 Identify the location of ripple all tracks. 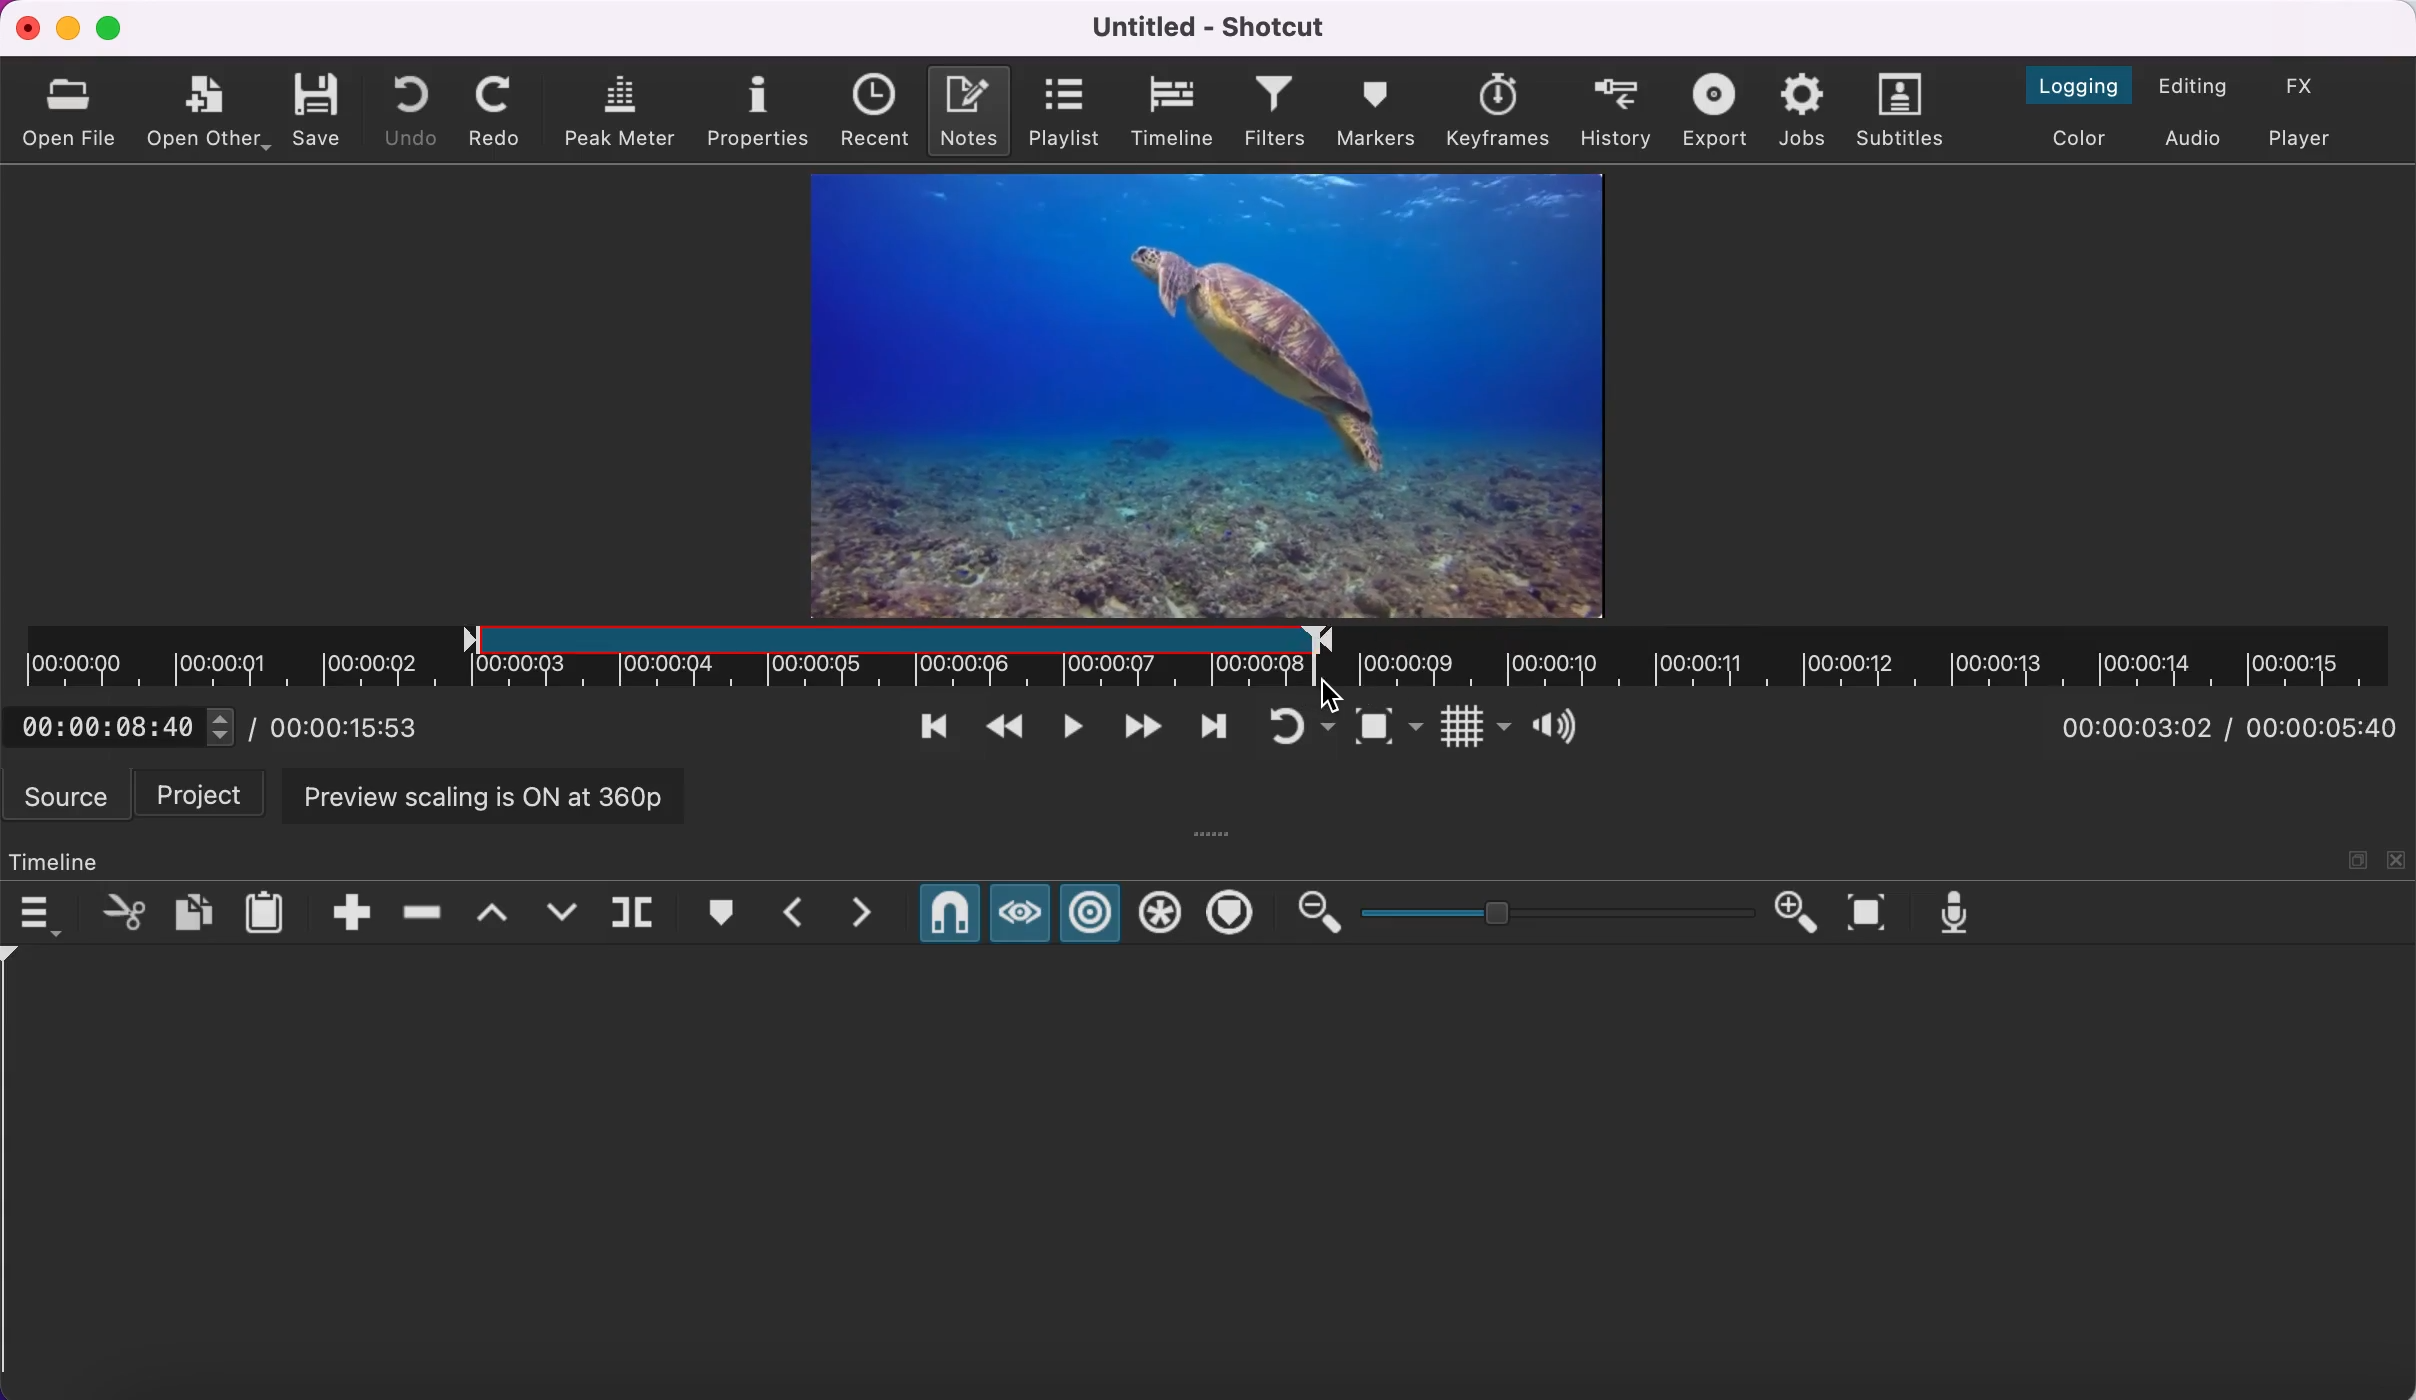
(1159, 916).